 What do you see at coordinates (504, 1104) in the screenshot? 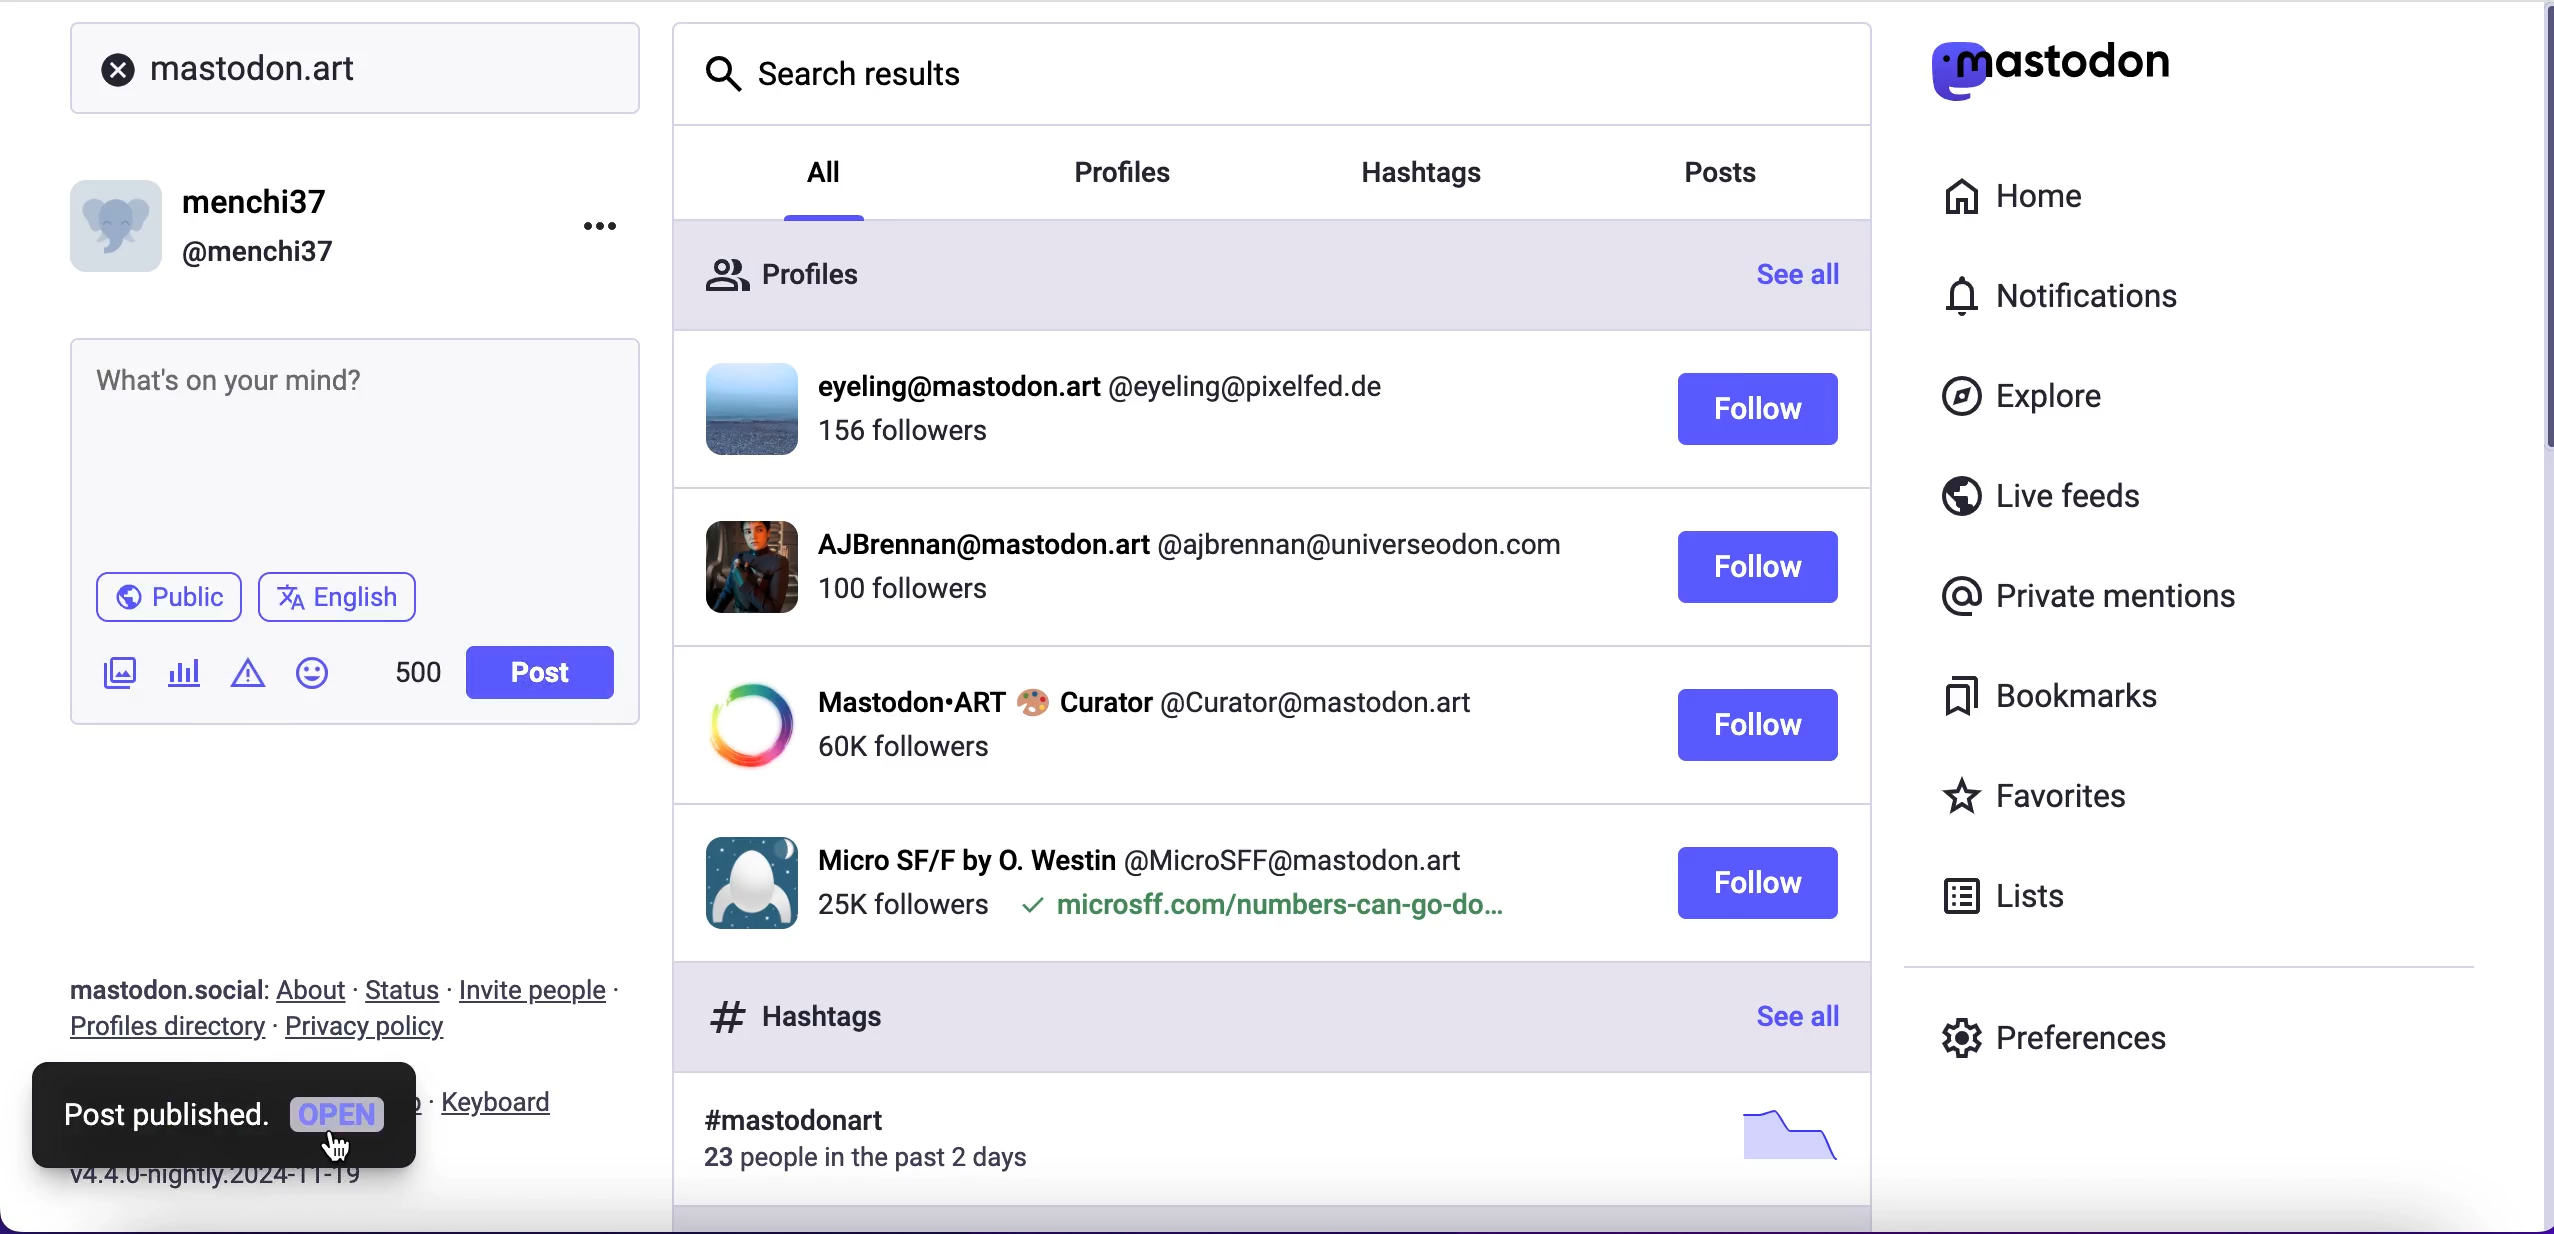
I see `keyboard` at bounding box center [504, 1104].